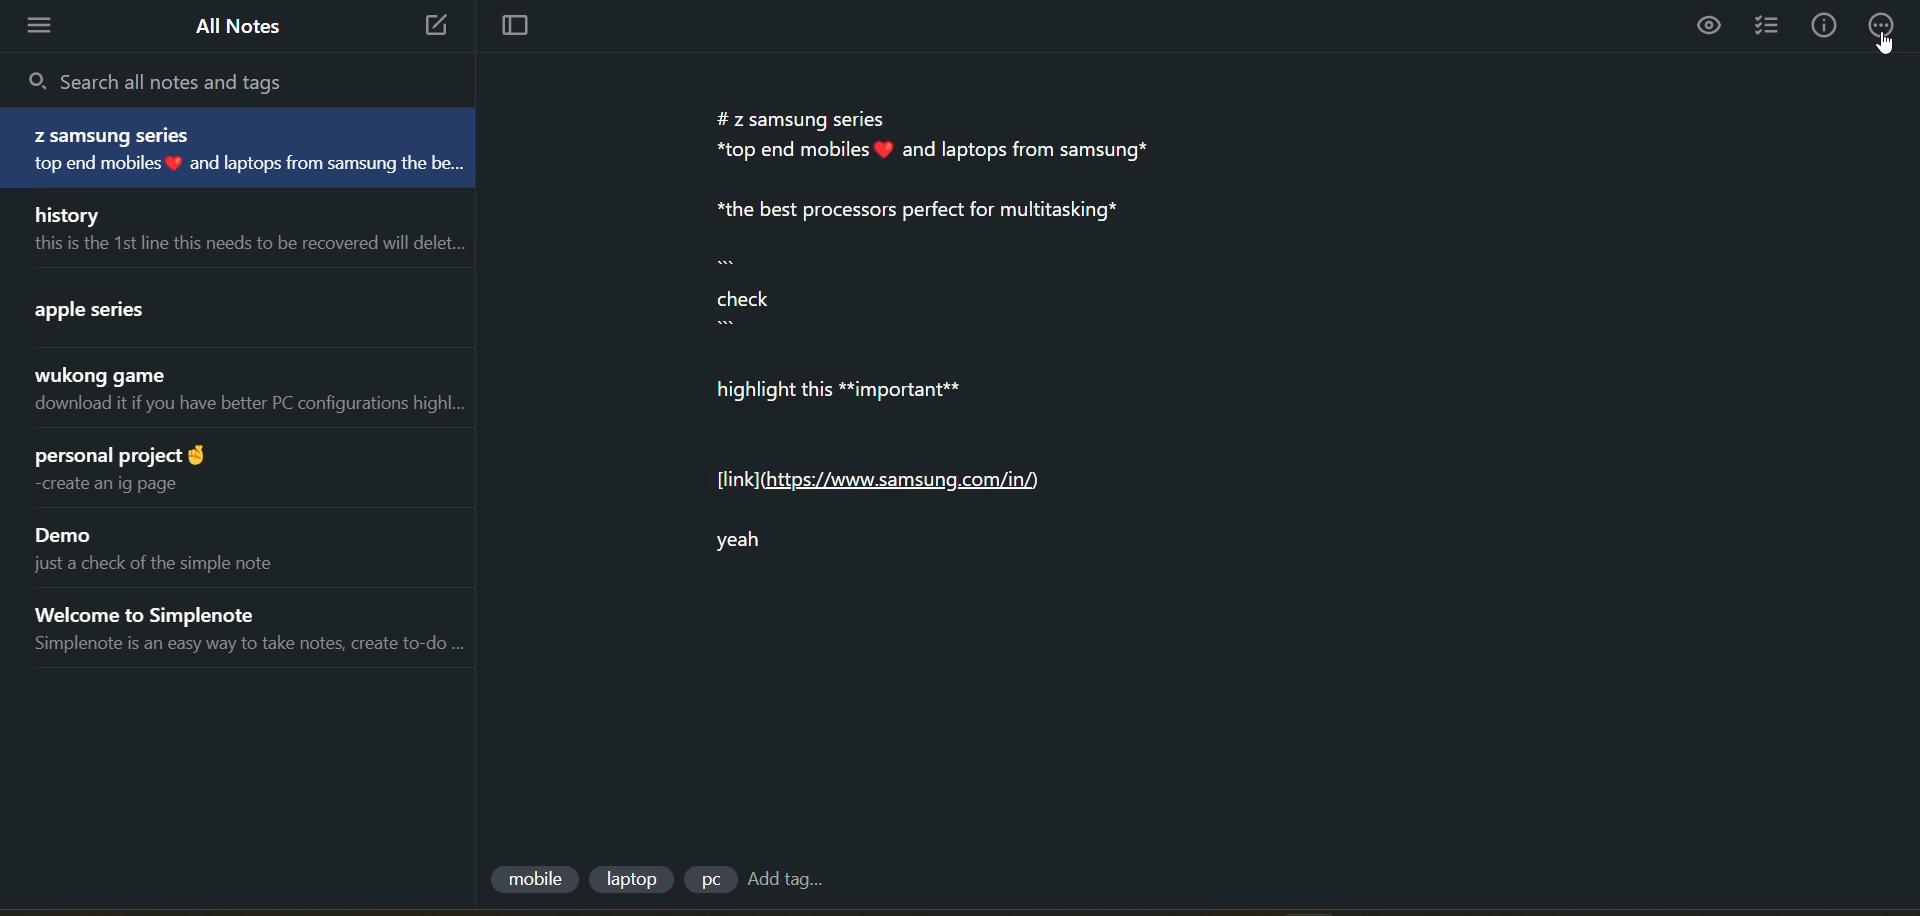 The image size is (1920, 916). I want to click on insert checklist, so click(1771, 27).